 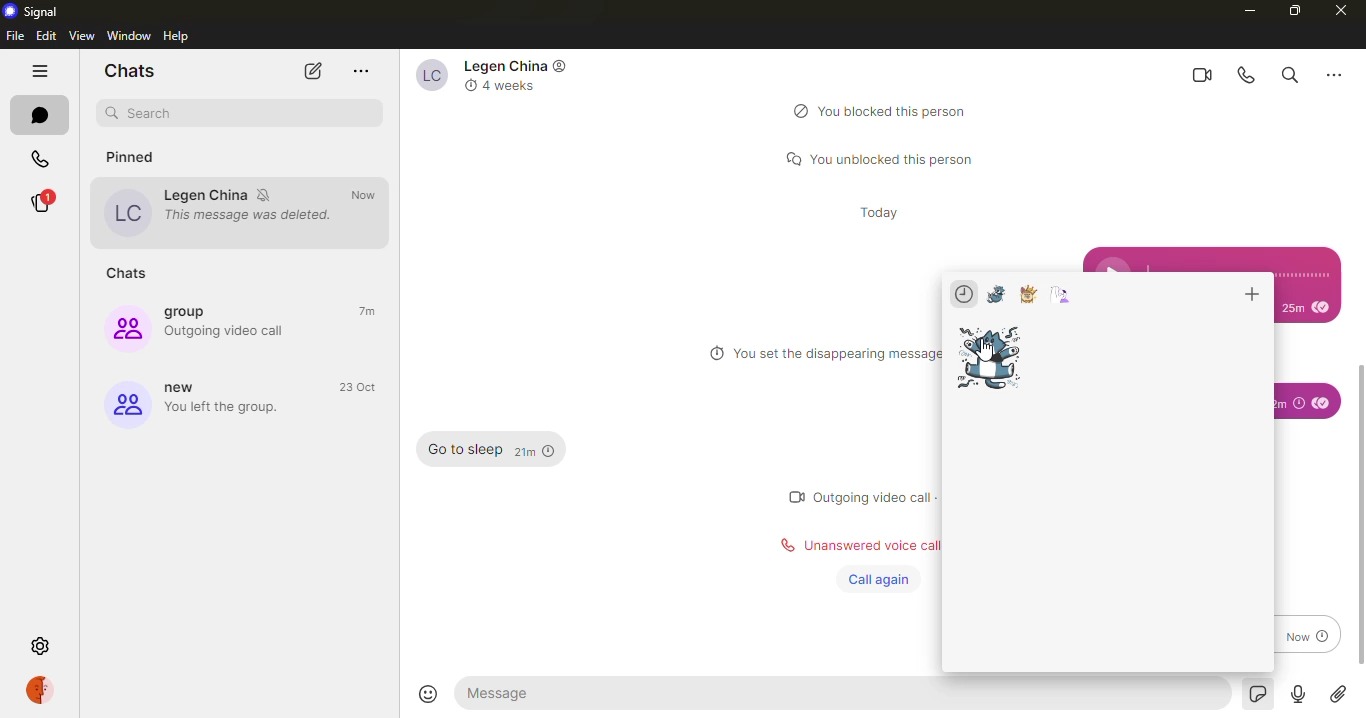 What do you see at coordinates (1305, 306) in the screenshot?
I see `time` at bounding box center [1305, 306].